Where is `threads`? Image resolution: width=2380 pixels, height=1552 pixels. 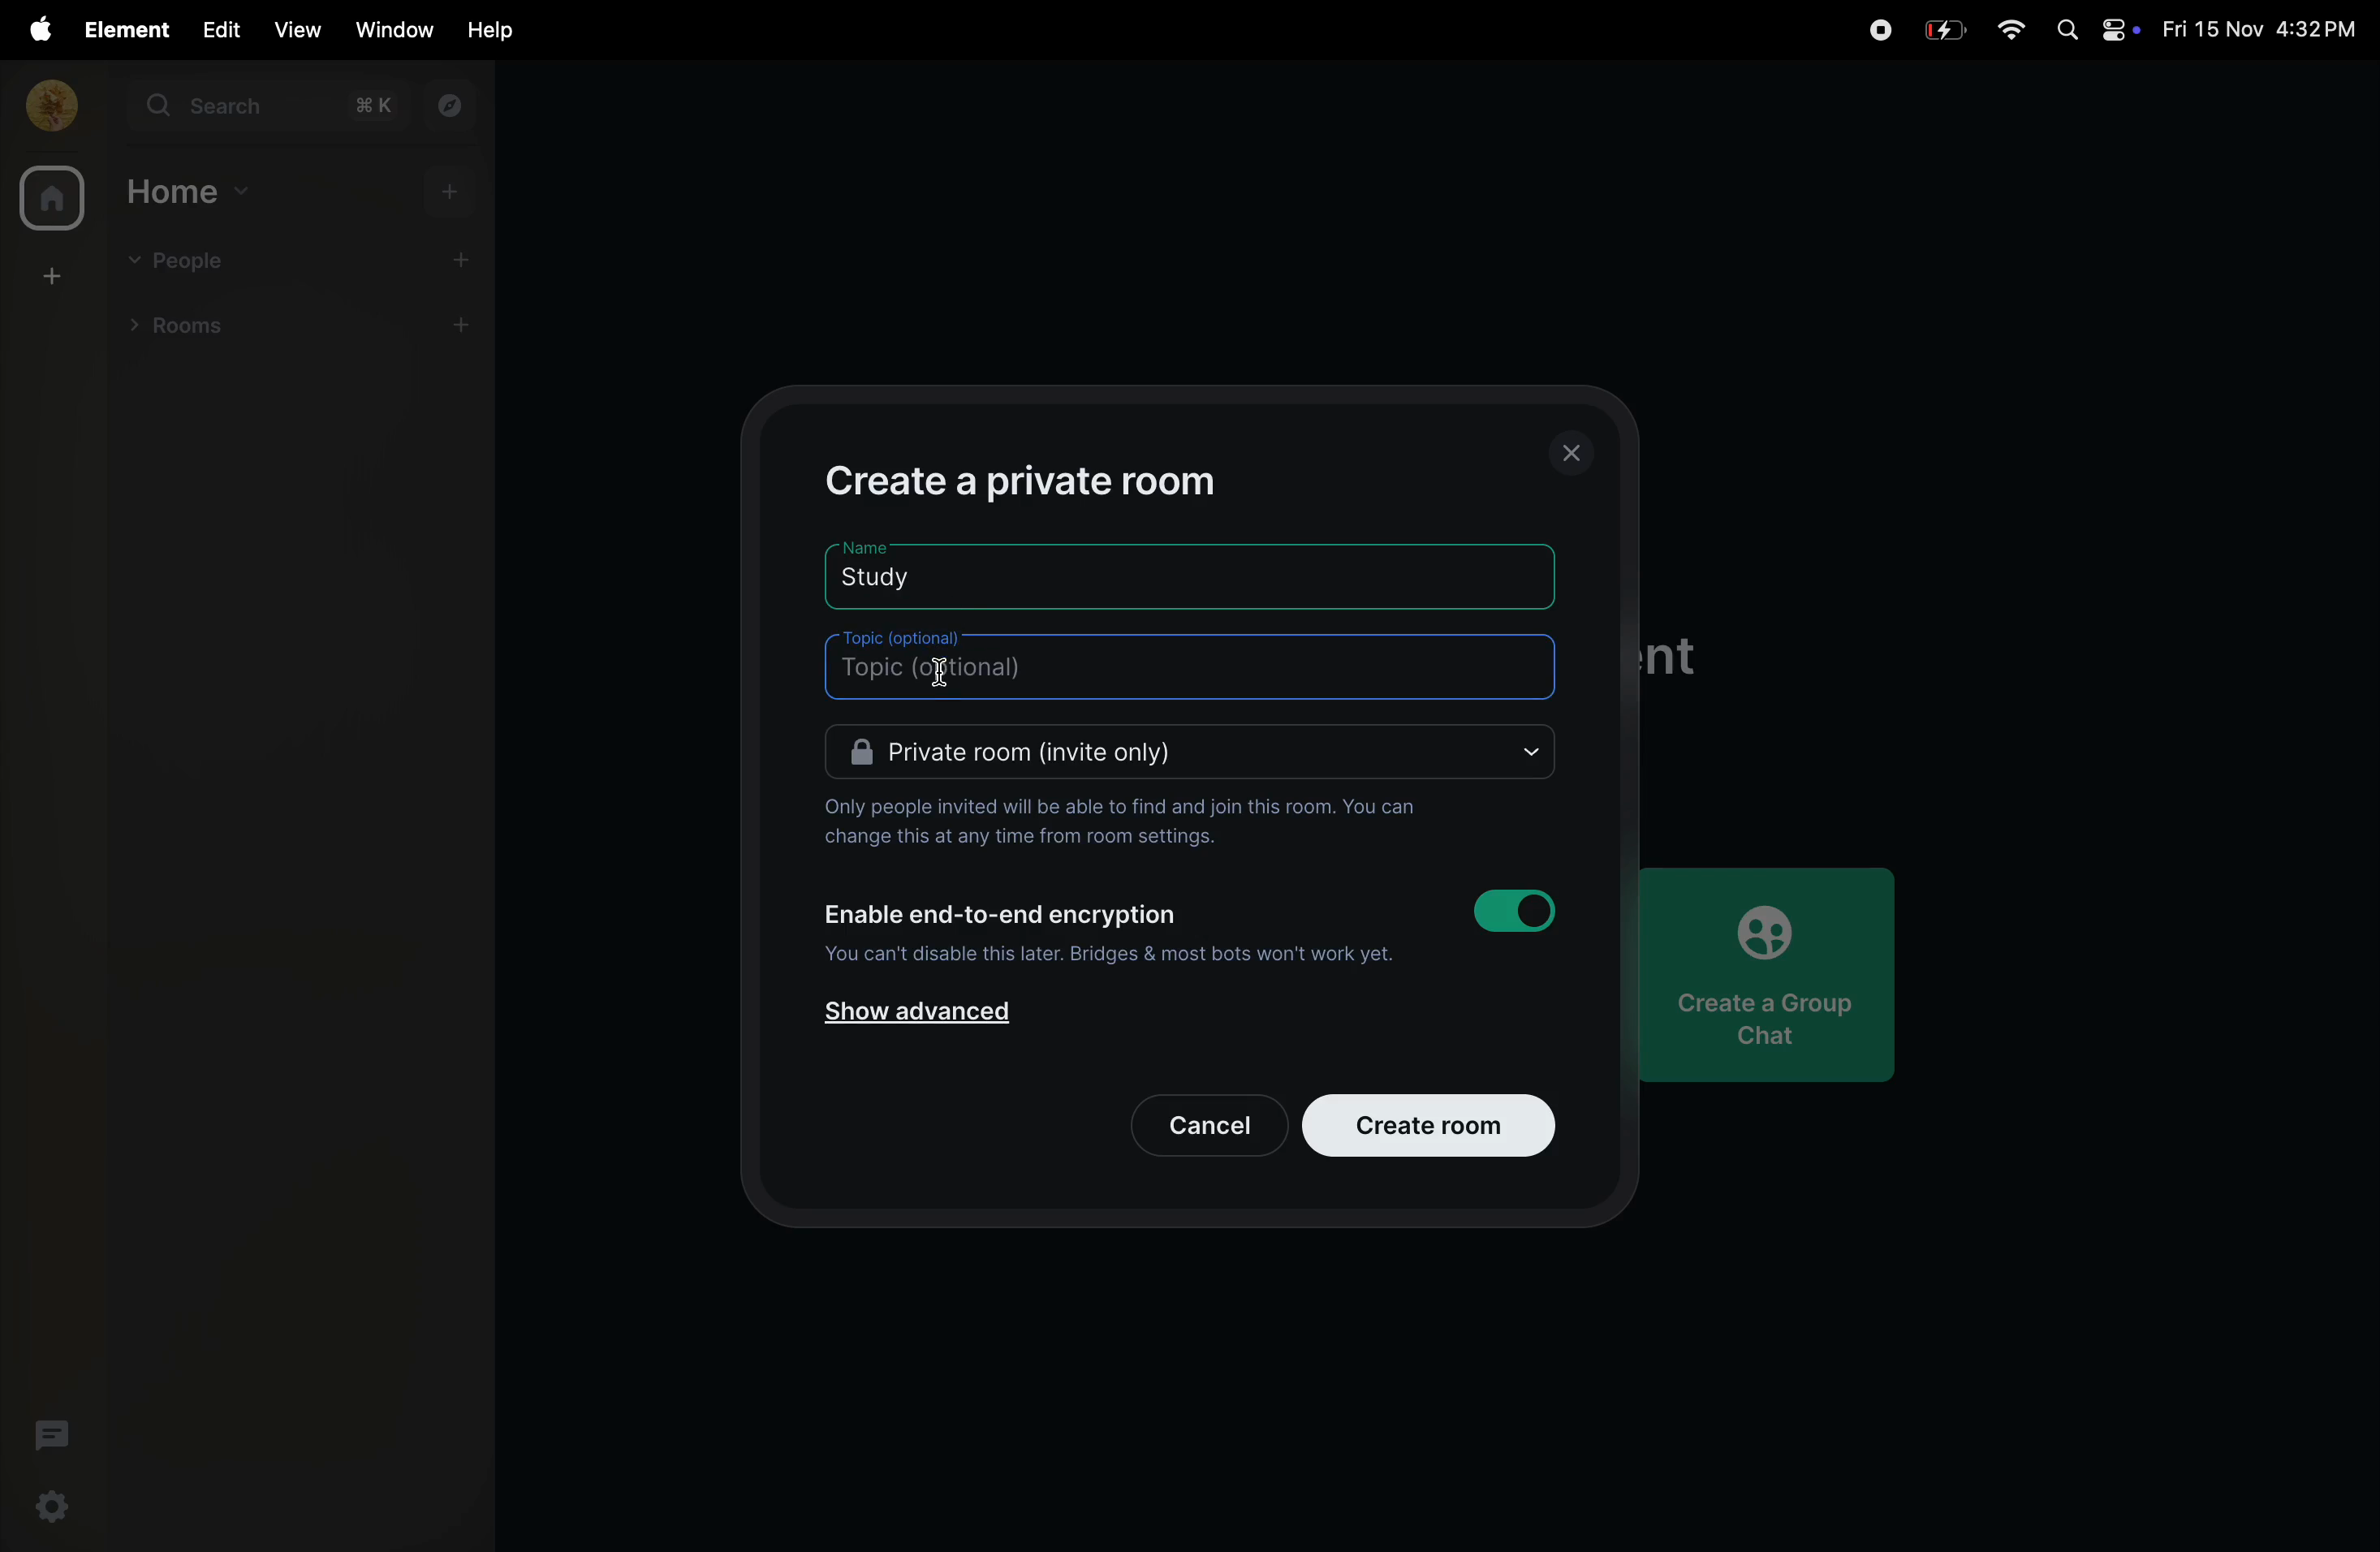 threads is located at coordinates (48, 1434).